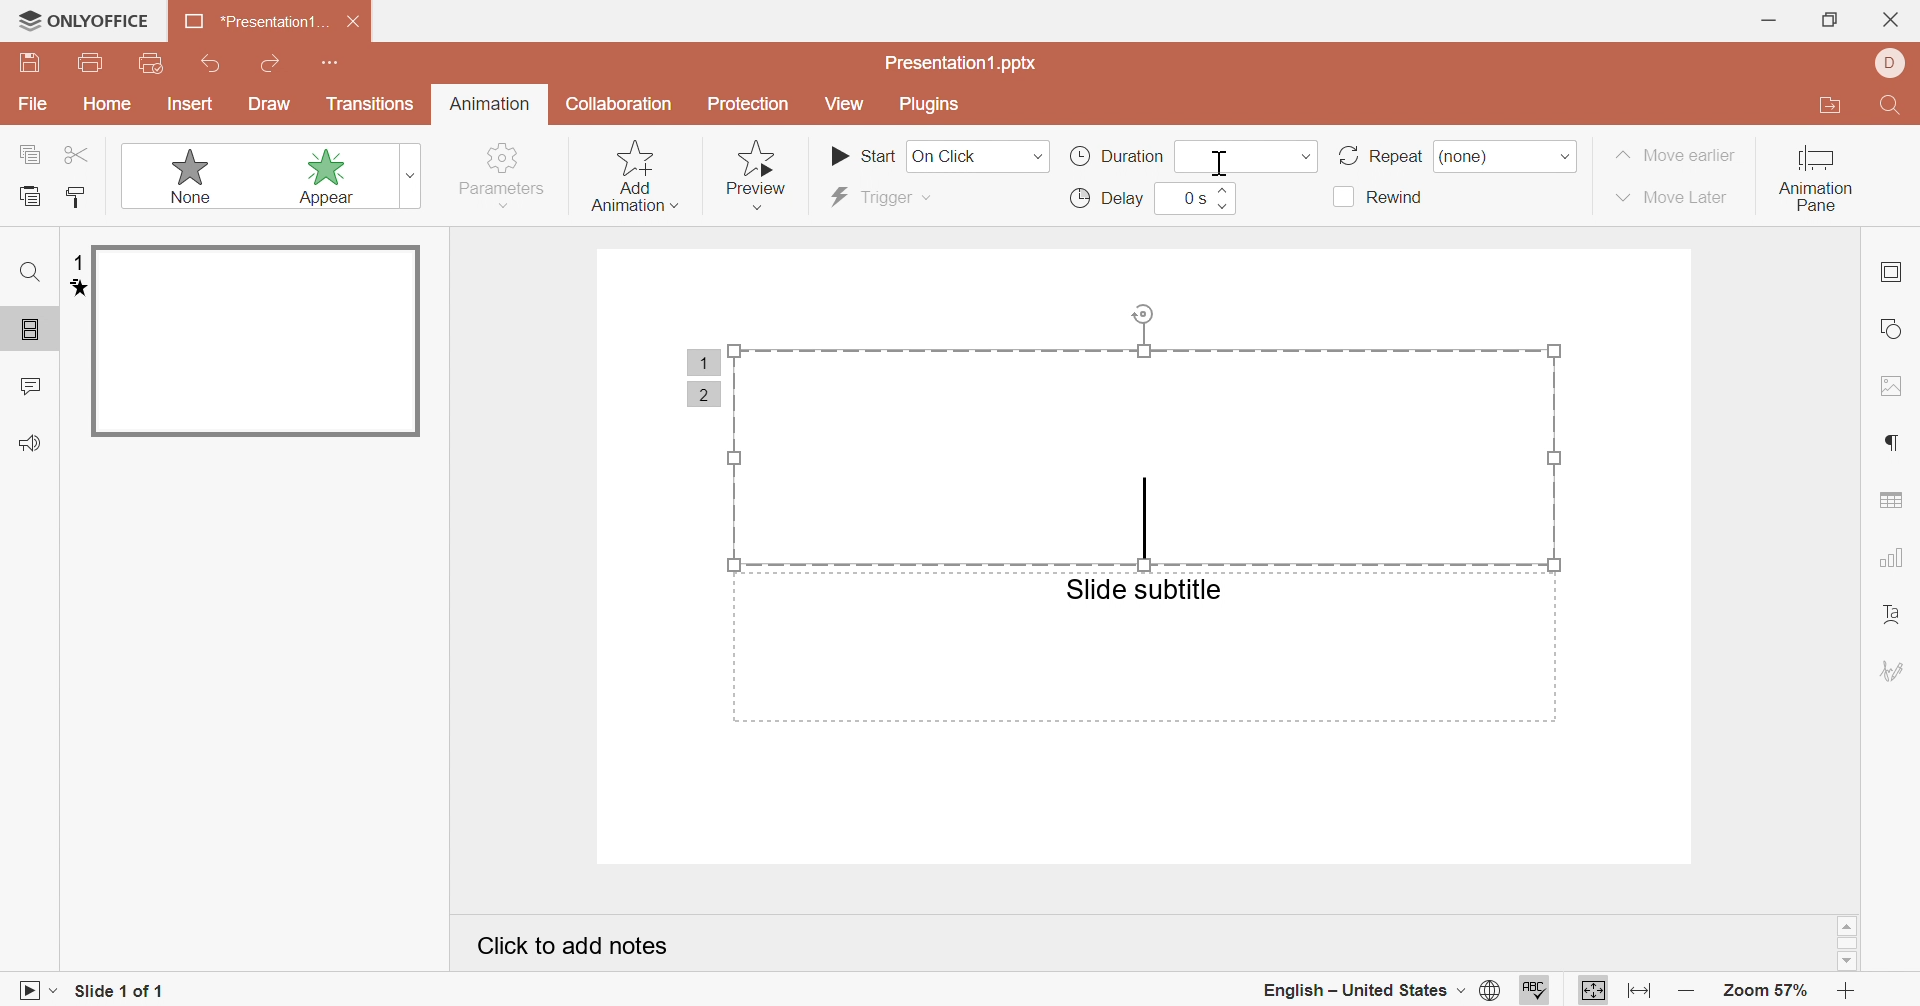  What do you see at coordinates (1893, 670) in the screenshot?
I see `signature settings` at bounding box center [1893, 670].